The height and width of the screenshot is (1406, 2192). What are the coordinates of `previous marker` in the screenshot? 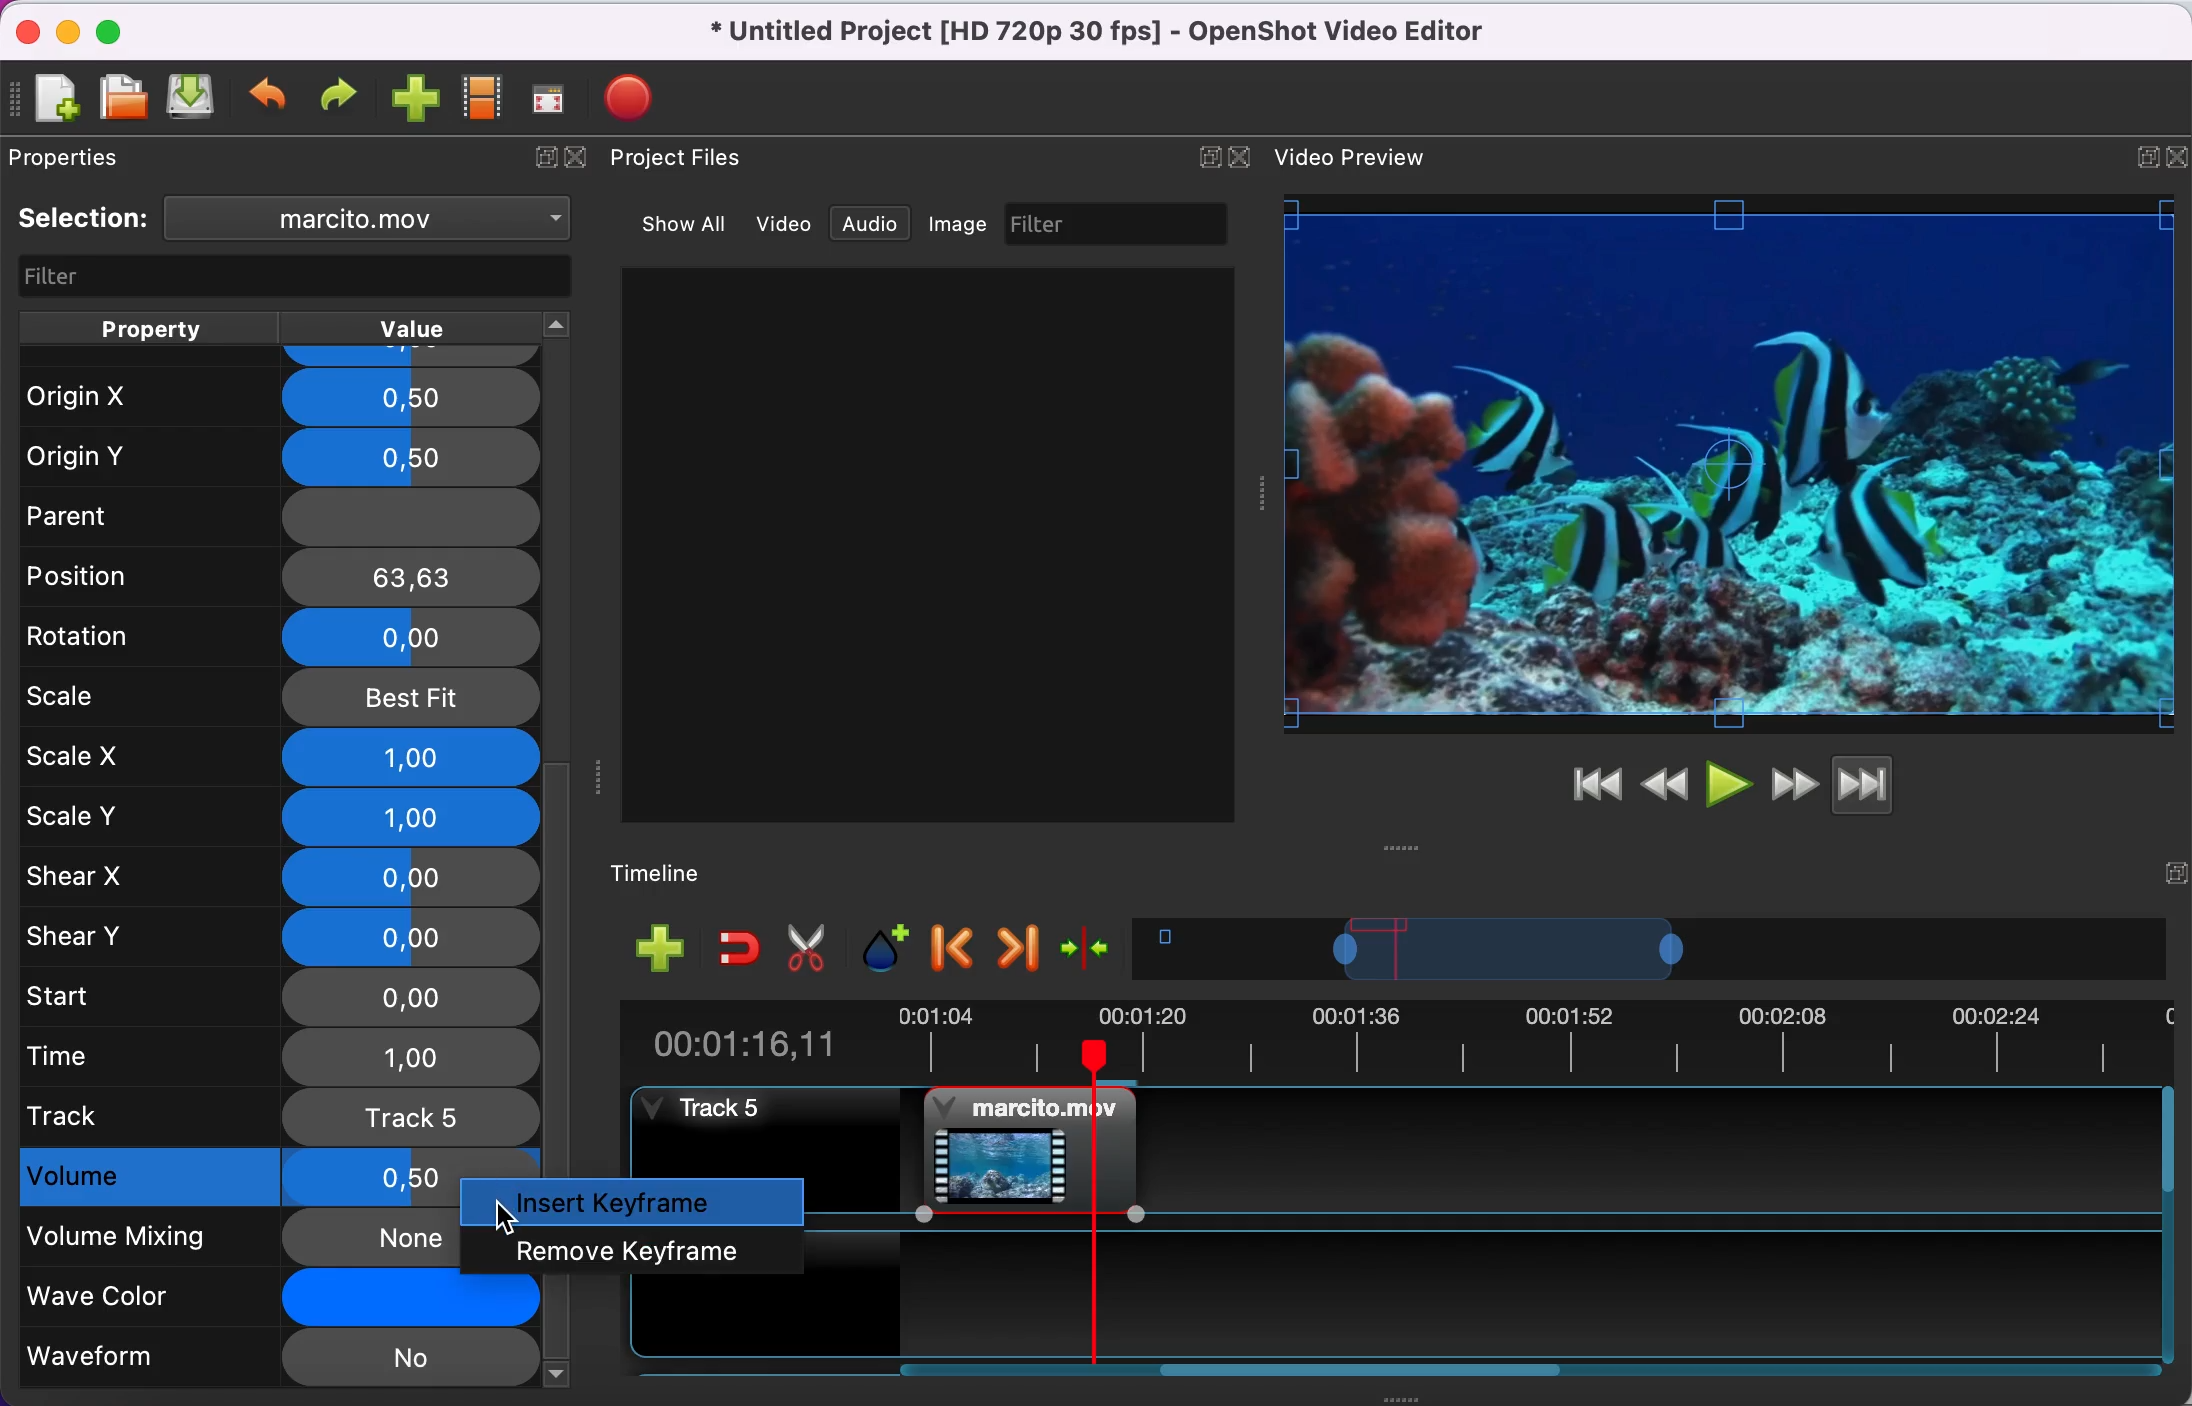 It's located at (954, 951).